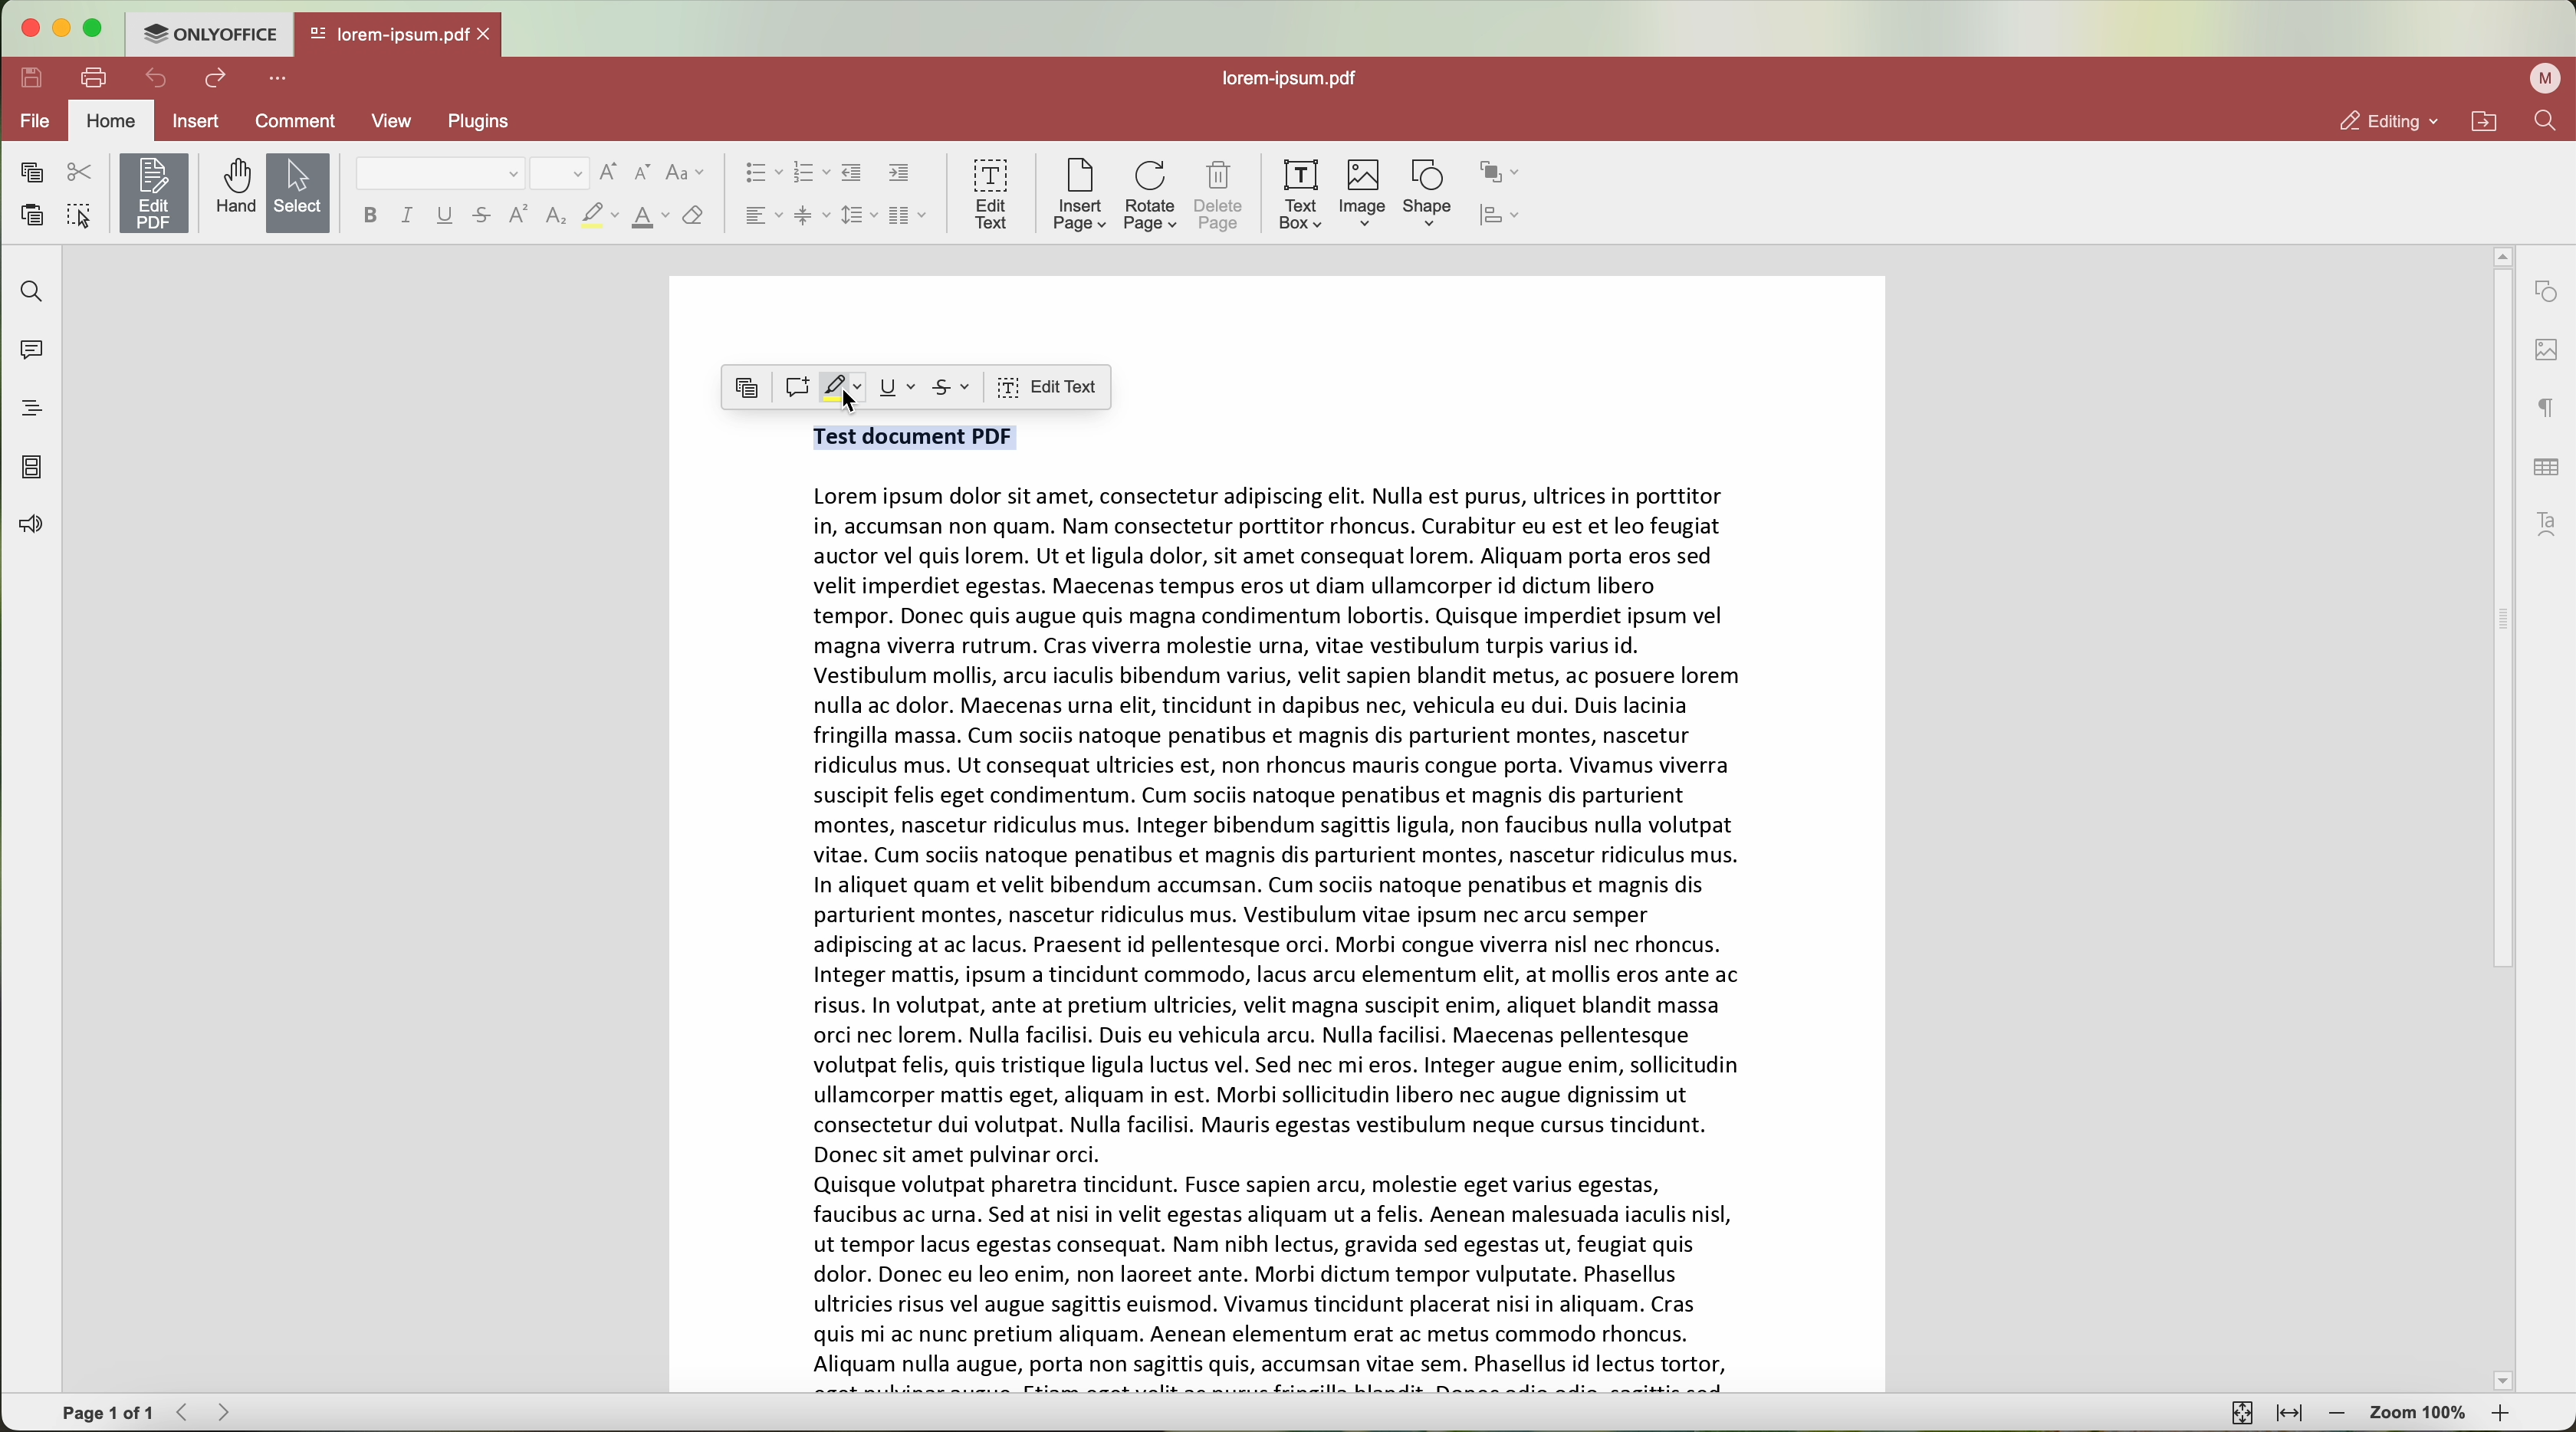 The width and height of the screenshot is (2576, 1432). Describe the element at coordinates (1046, 386) in the screenshot. I see `edit text` at that location.